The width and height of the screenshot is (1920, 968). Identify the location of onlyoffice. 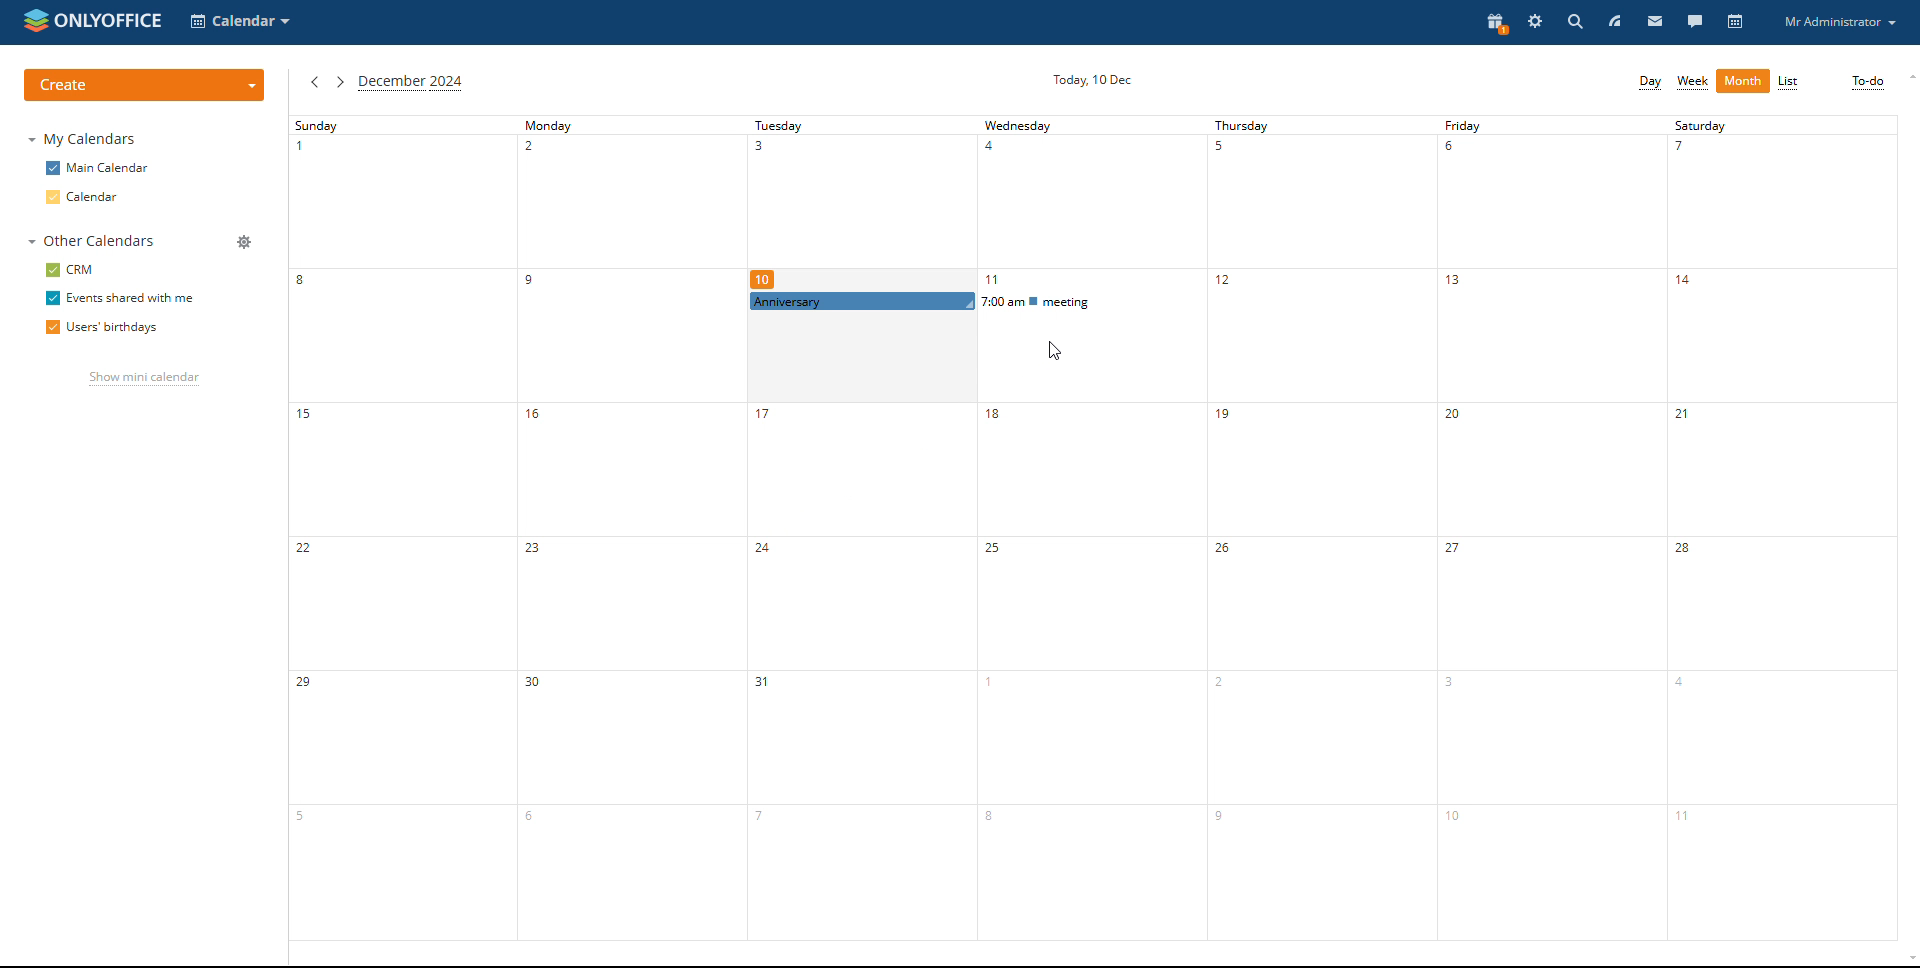
(110, 18).